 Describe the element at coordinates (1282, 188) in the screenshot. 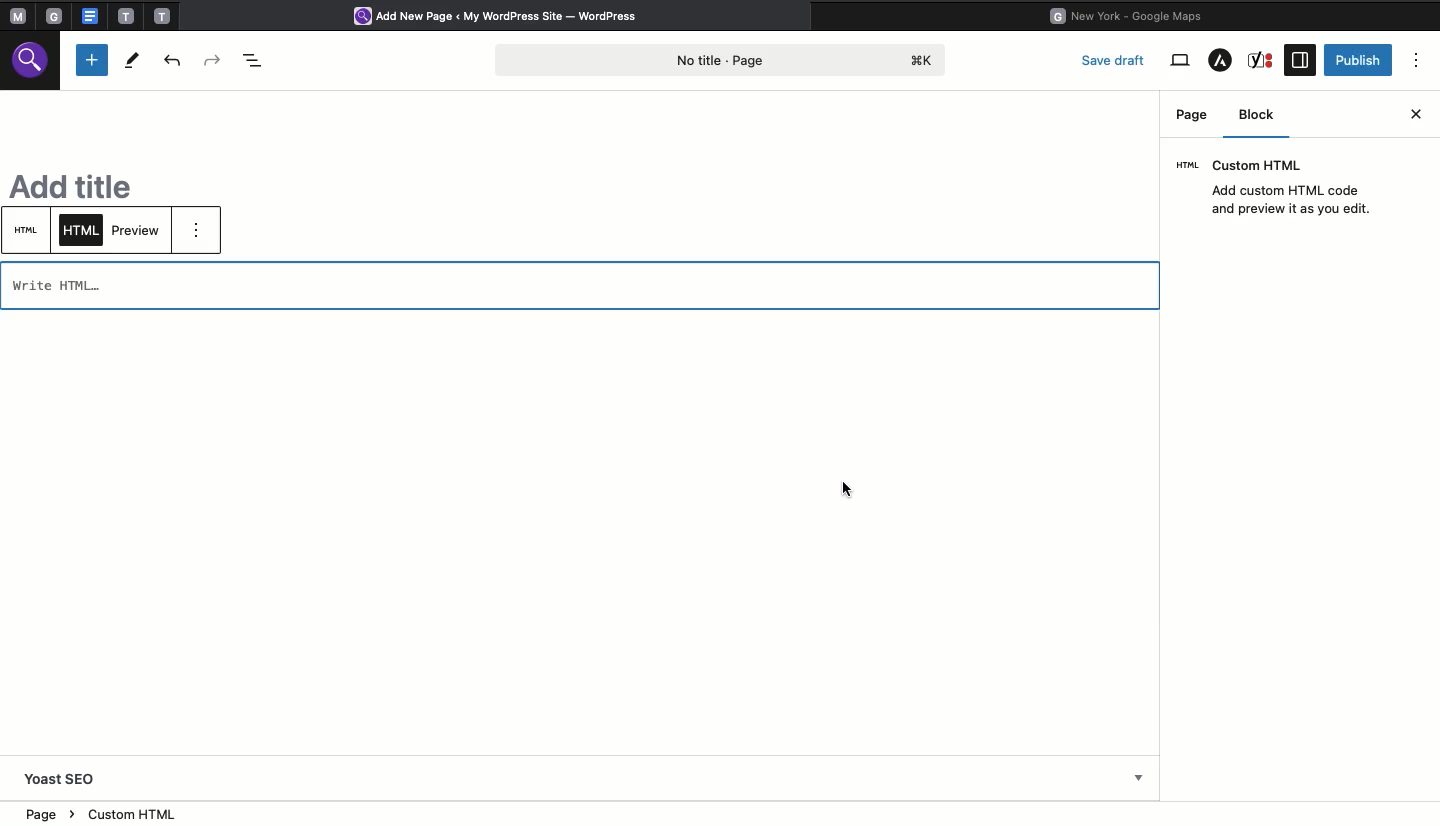

I see `Custom HTML` at that location.